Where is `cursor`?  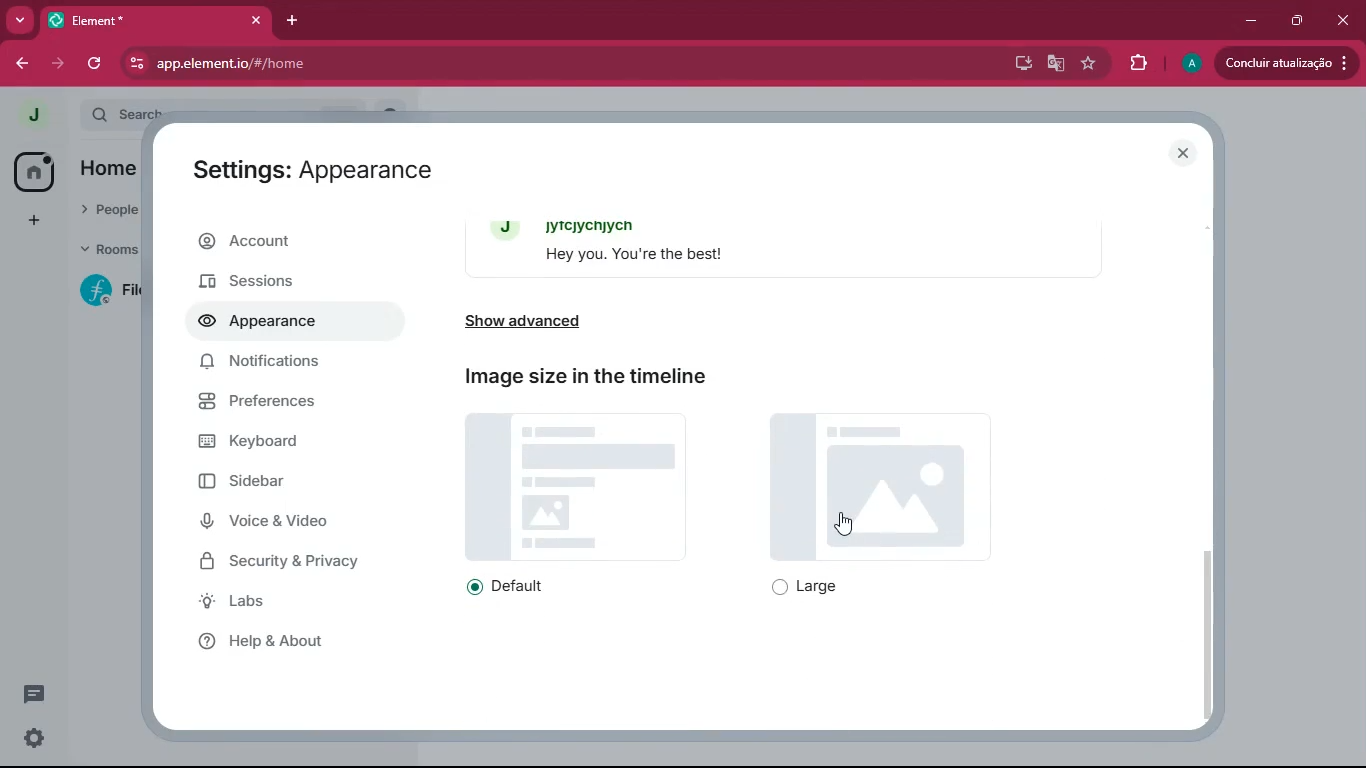
cursor is located at coordinates (852, 524).